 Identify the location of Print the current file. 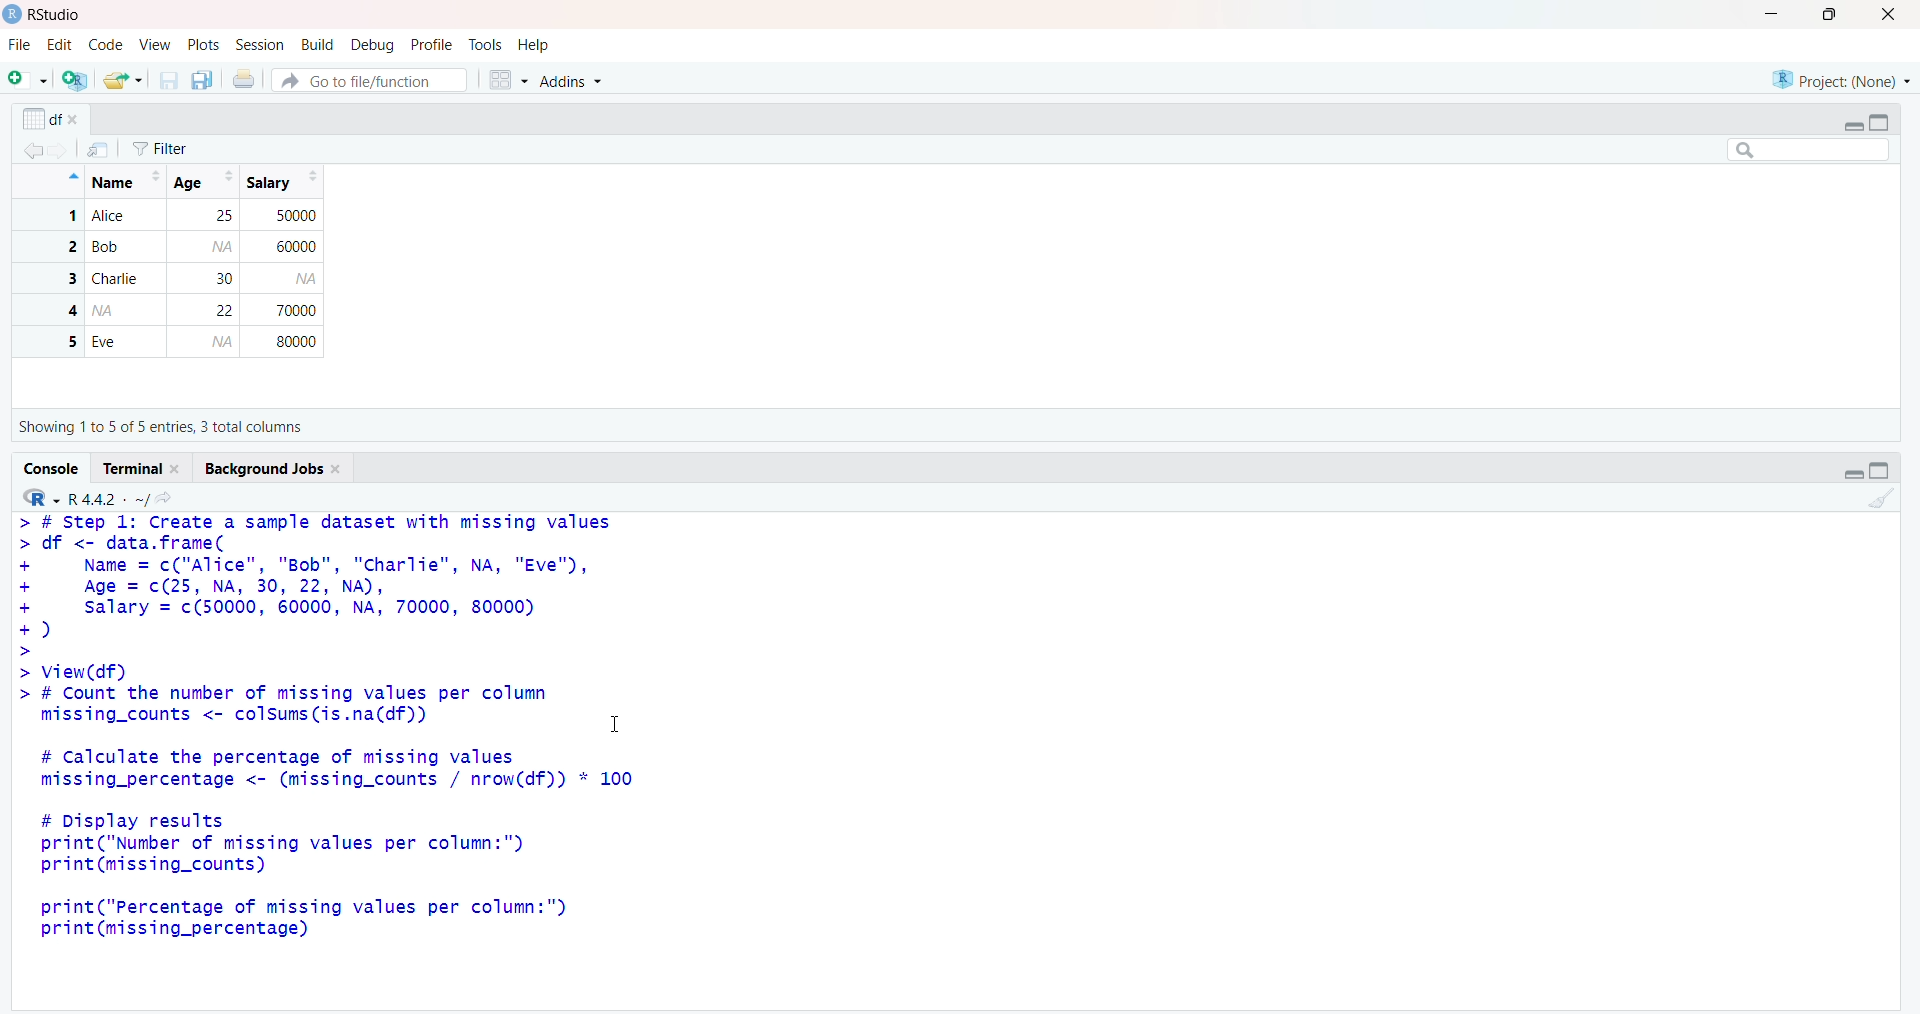
(246, 78).